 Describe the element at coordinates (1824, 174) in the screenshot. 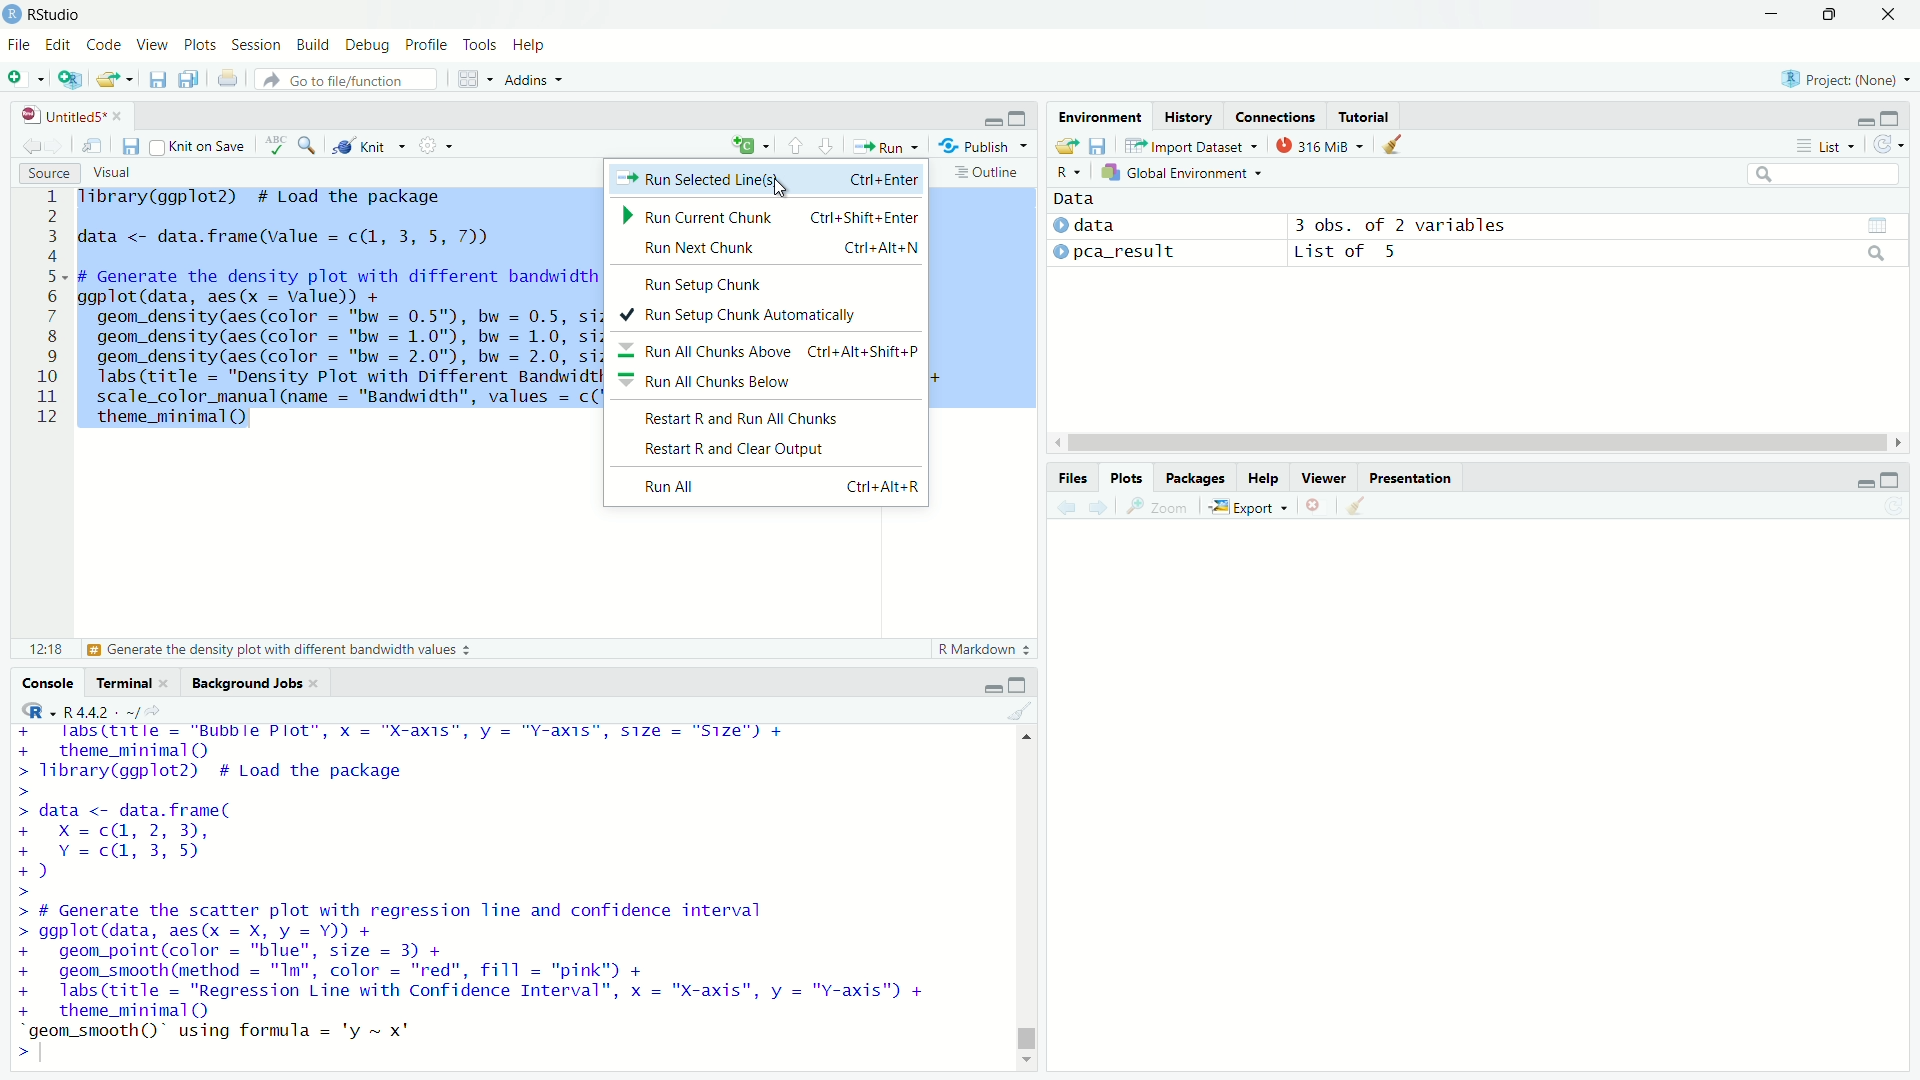

I see `Search` at that location.